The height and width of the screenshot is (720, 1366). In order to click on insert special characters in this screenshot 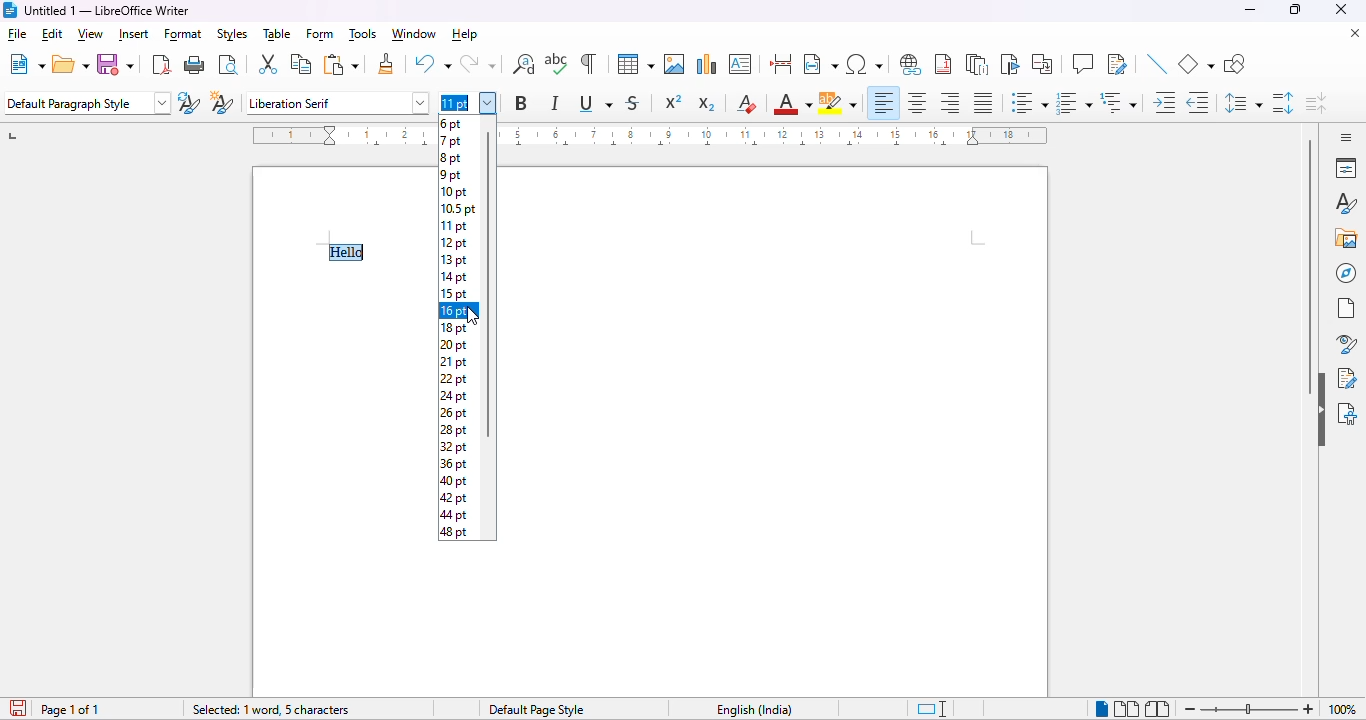, I will do `click(864, 64)`.